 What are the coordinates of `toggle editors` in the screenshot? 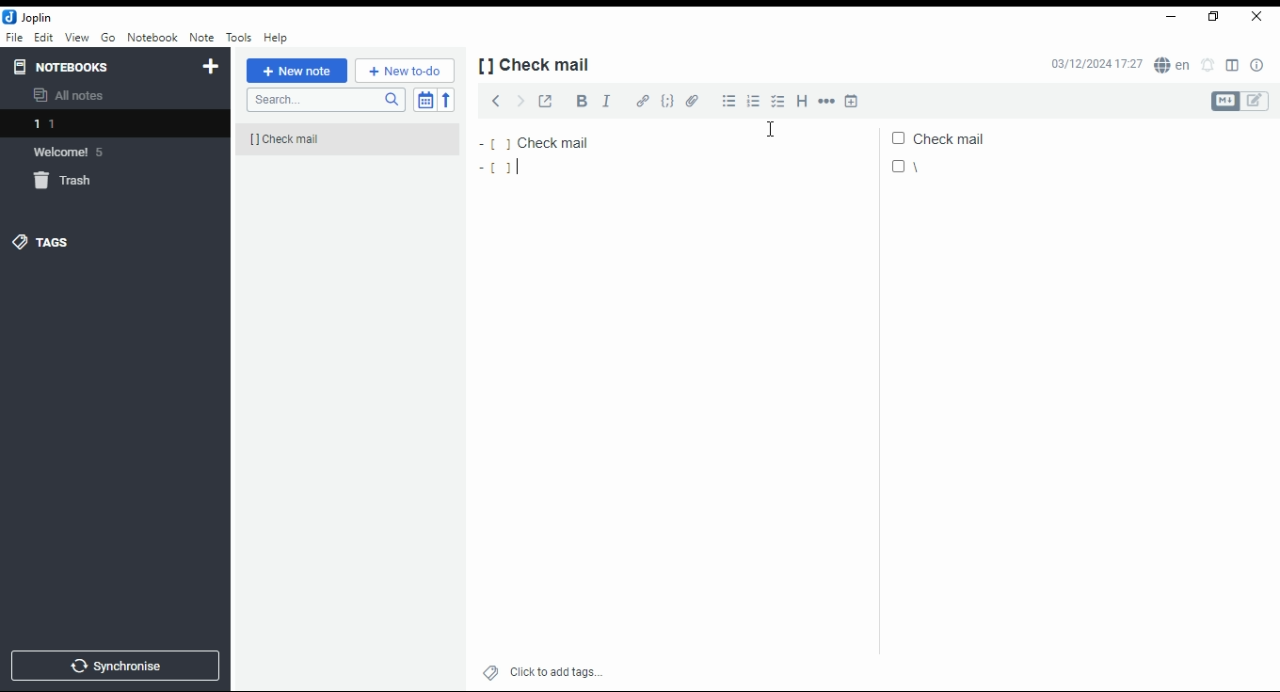 It's located at (1239, 102).